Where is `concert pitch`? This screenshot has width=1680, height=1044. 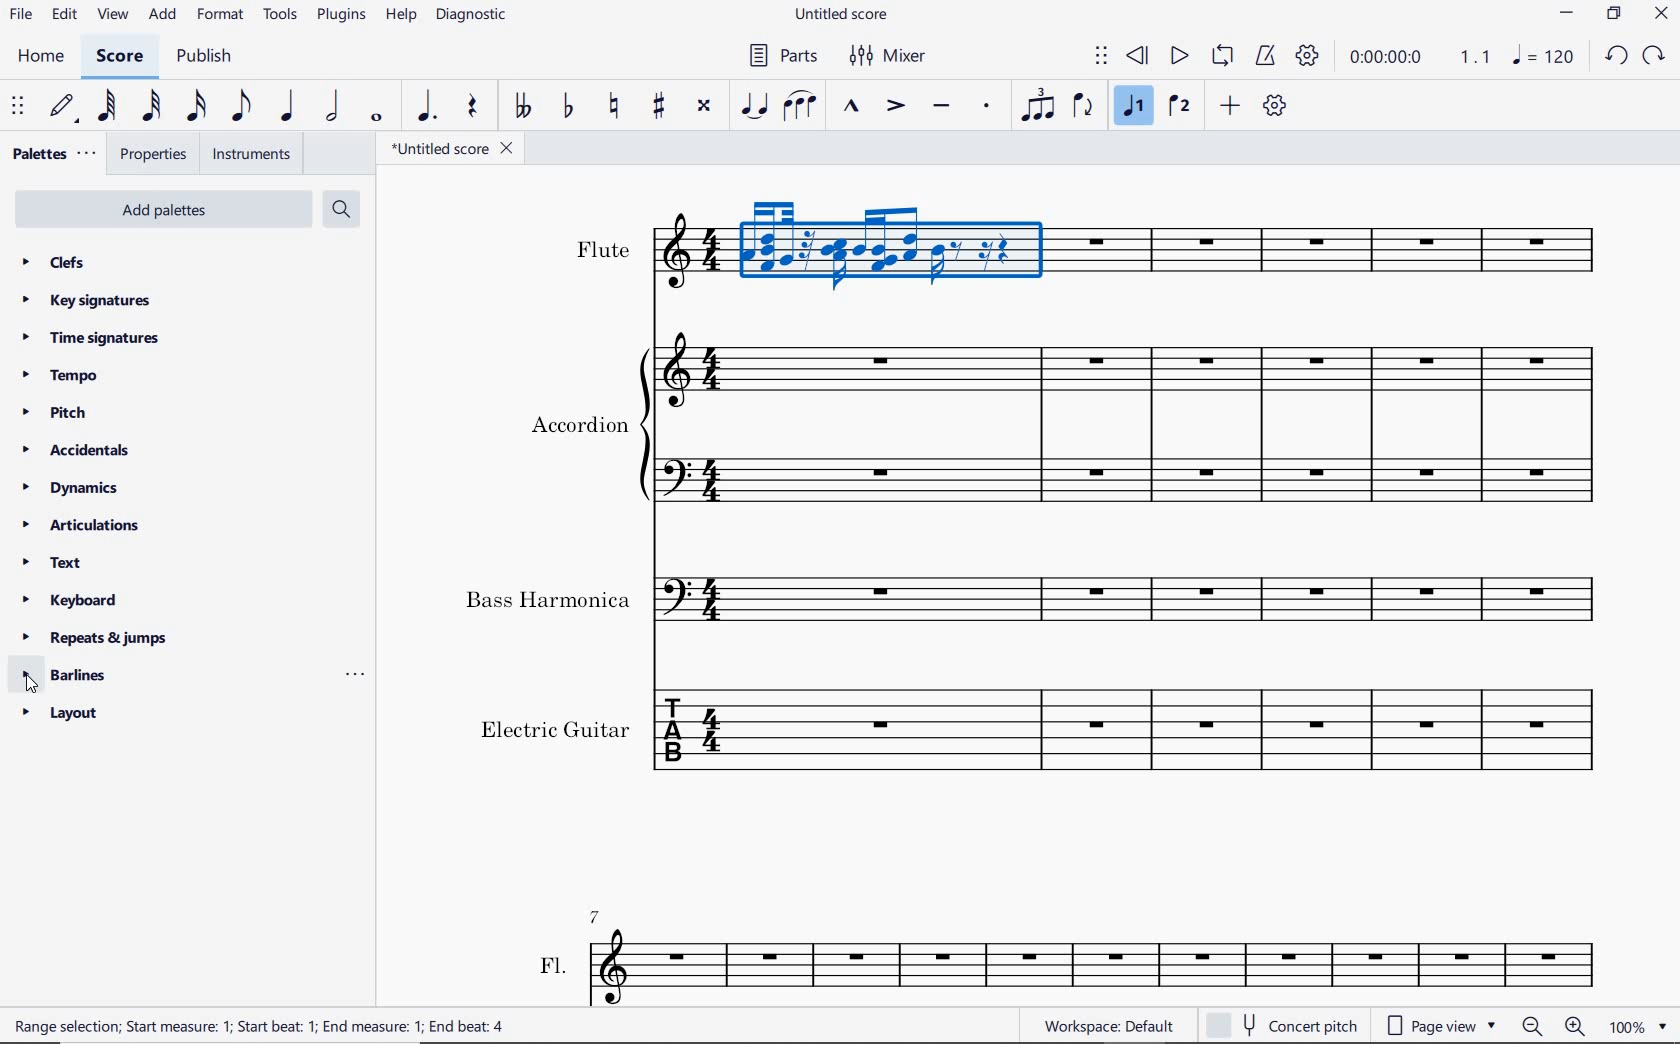
concert pitch is located at coordinates (1286, 1024).